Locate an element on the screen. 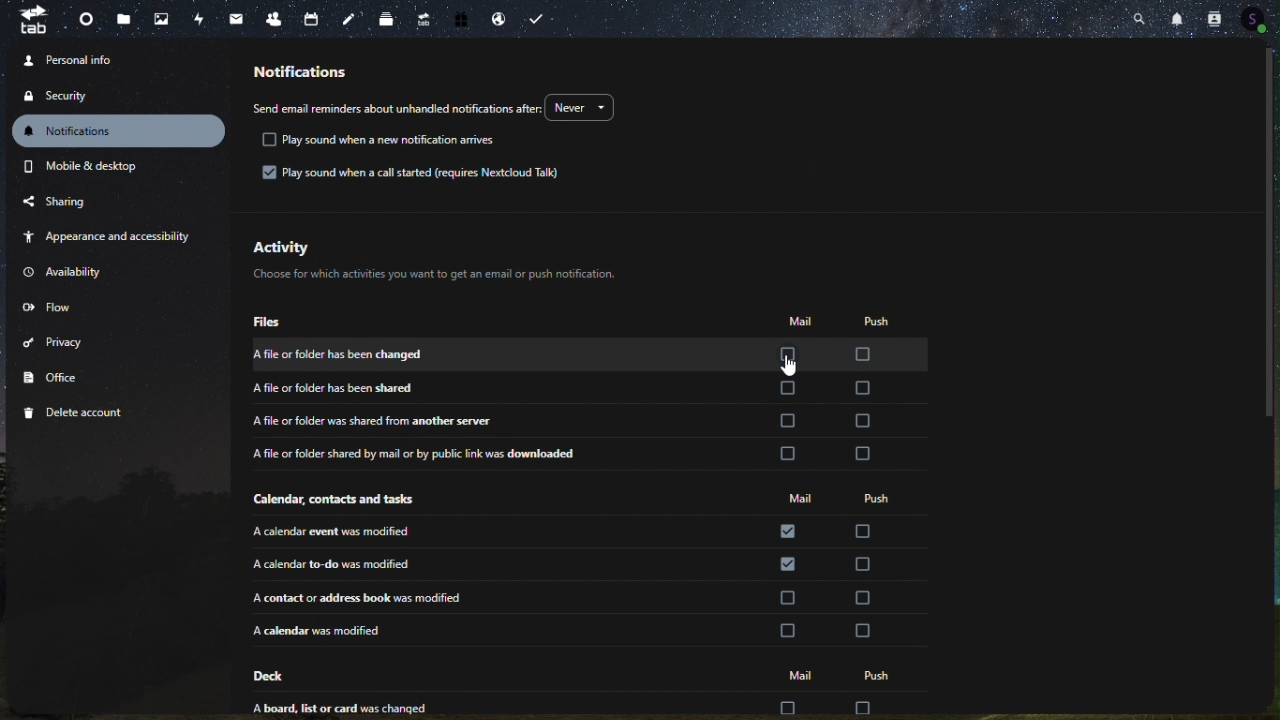  mobile and desktop is located at coordinates (84, 165).